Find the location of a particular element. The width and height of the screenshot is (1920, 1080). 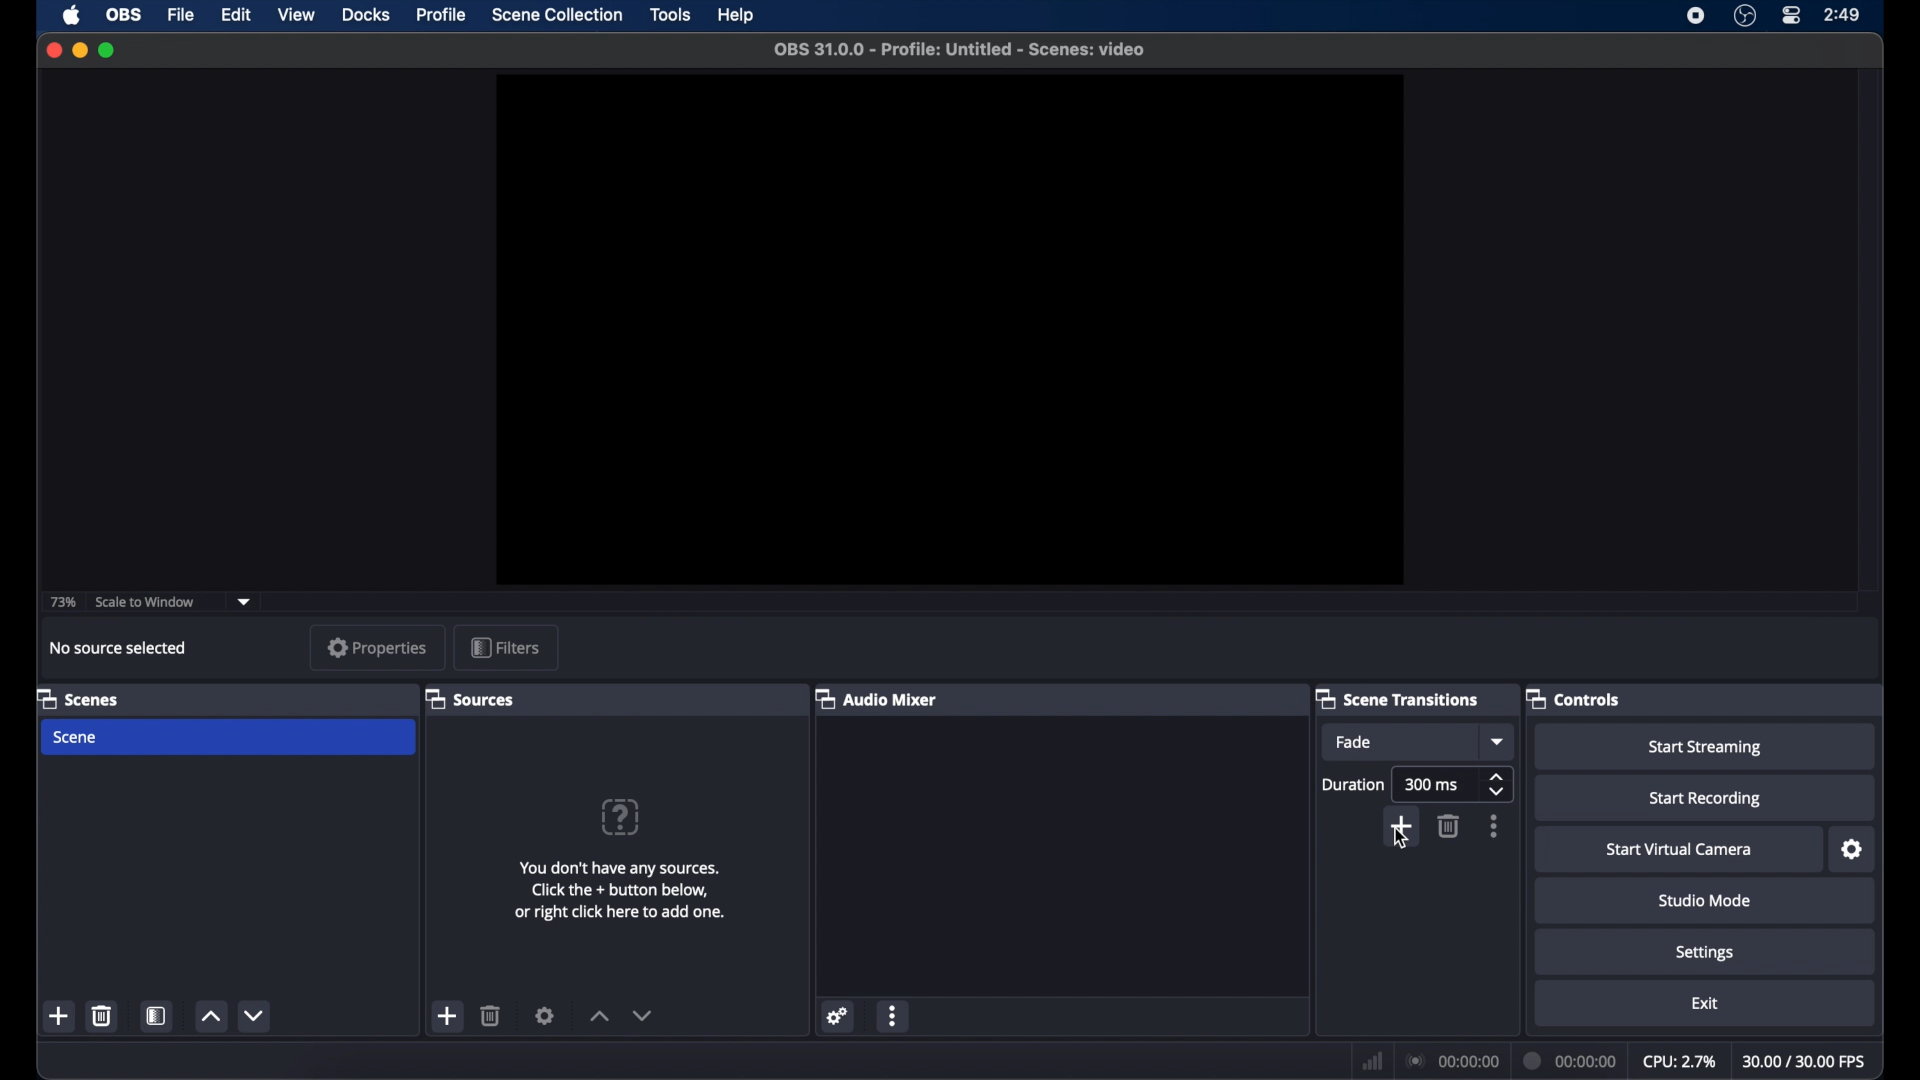

file is located at coordinates (181, 14).